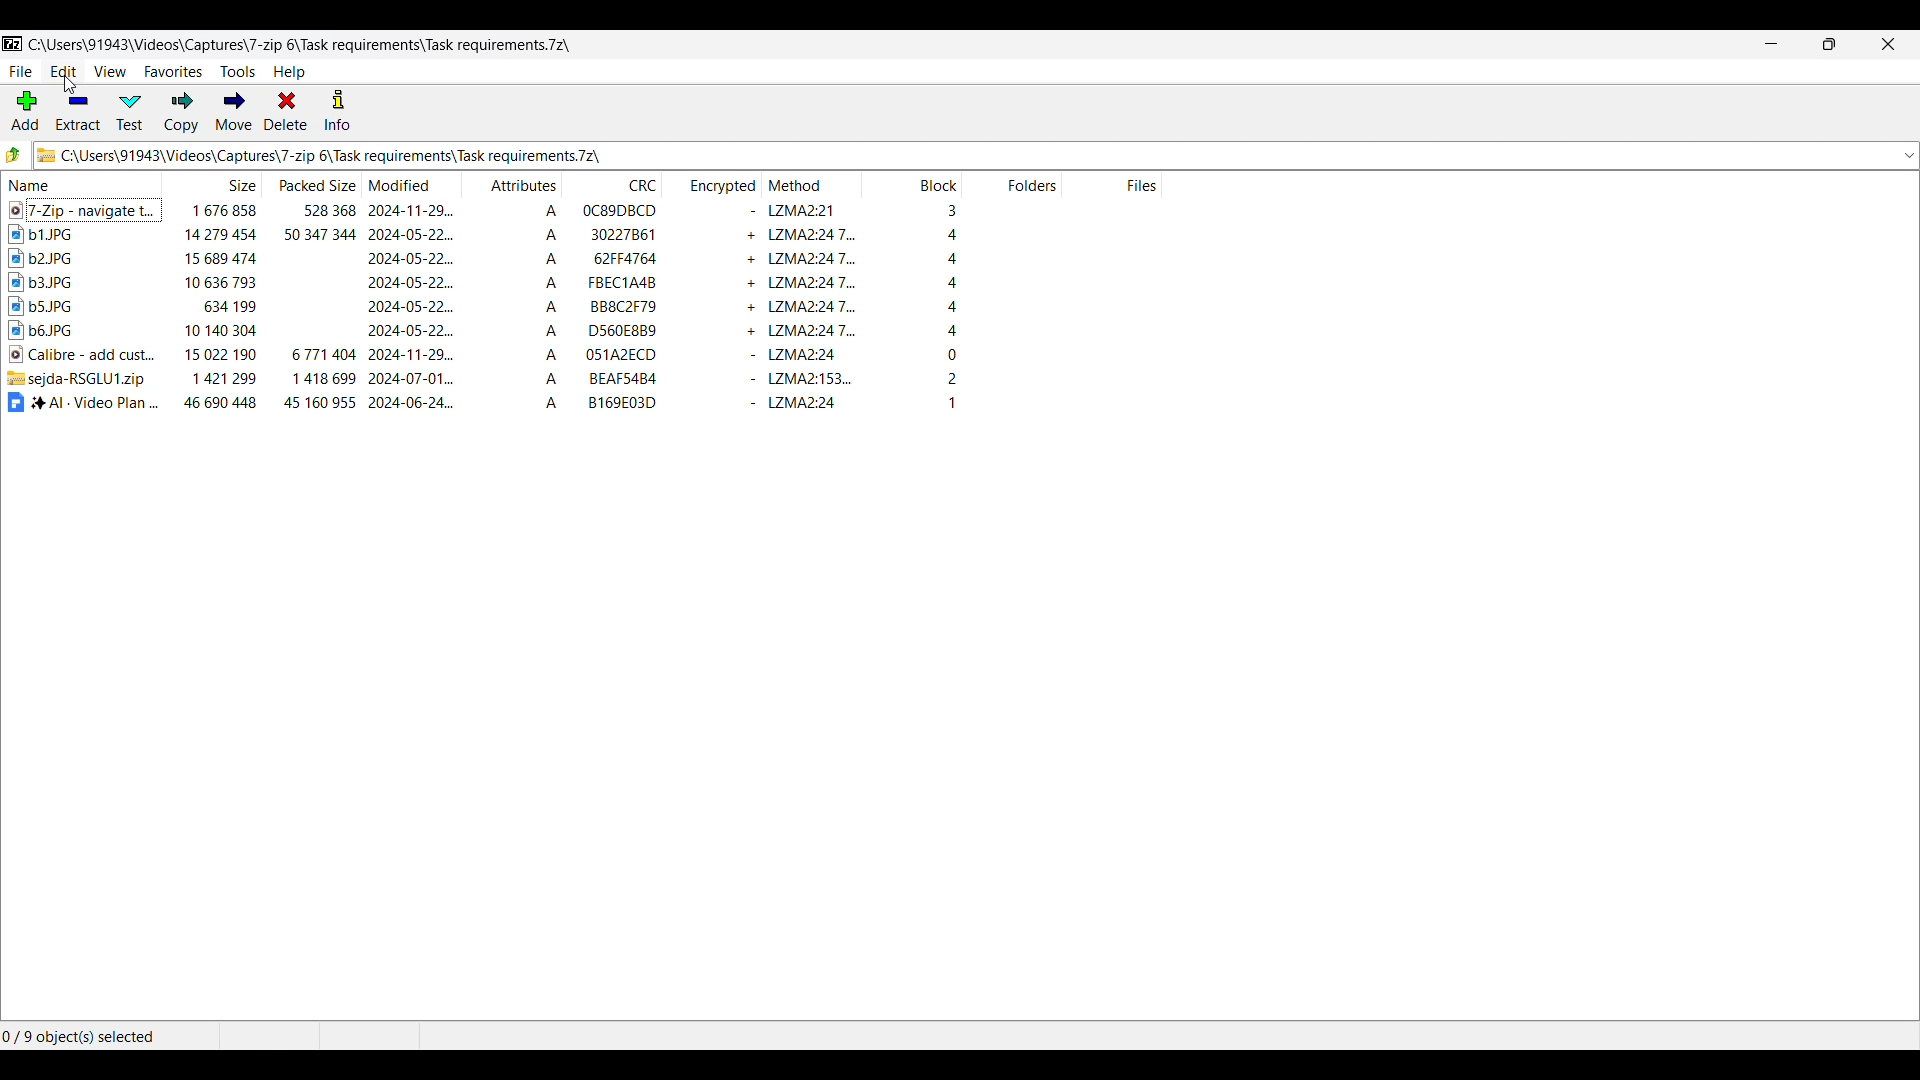 The height and width of the screenshot is (1080, 1920). I want to click on Info, so click(337, 110).